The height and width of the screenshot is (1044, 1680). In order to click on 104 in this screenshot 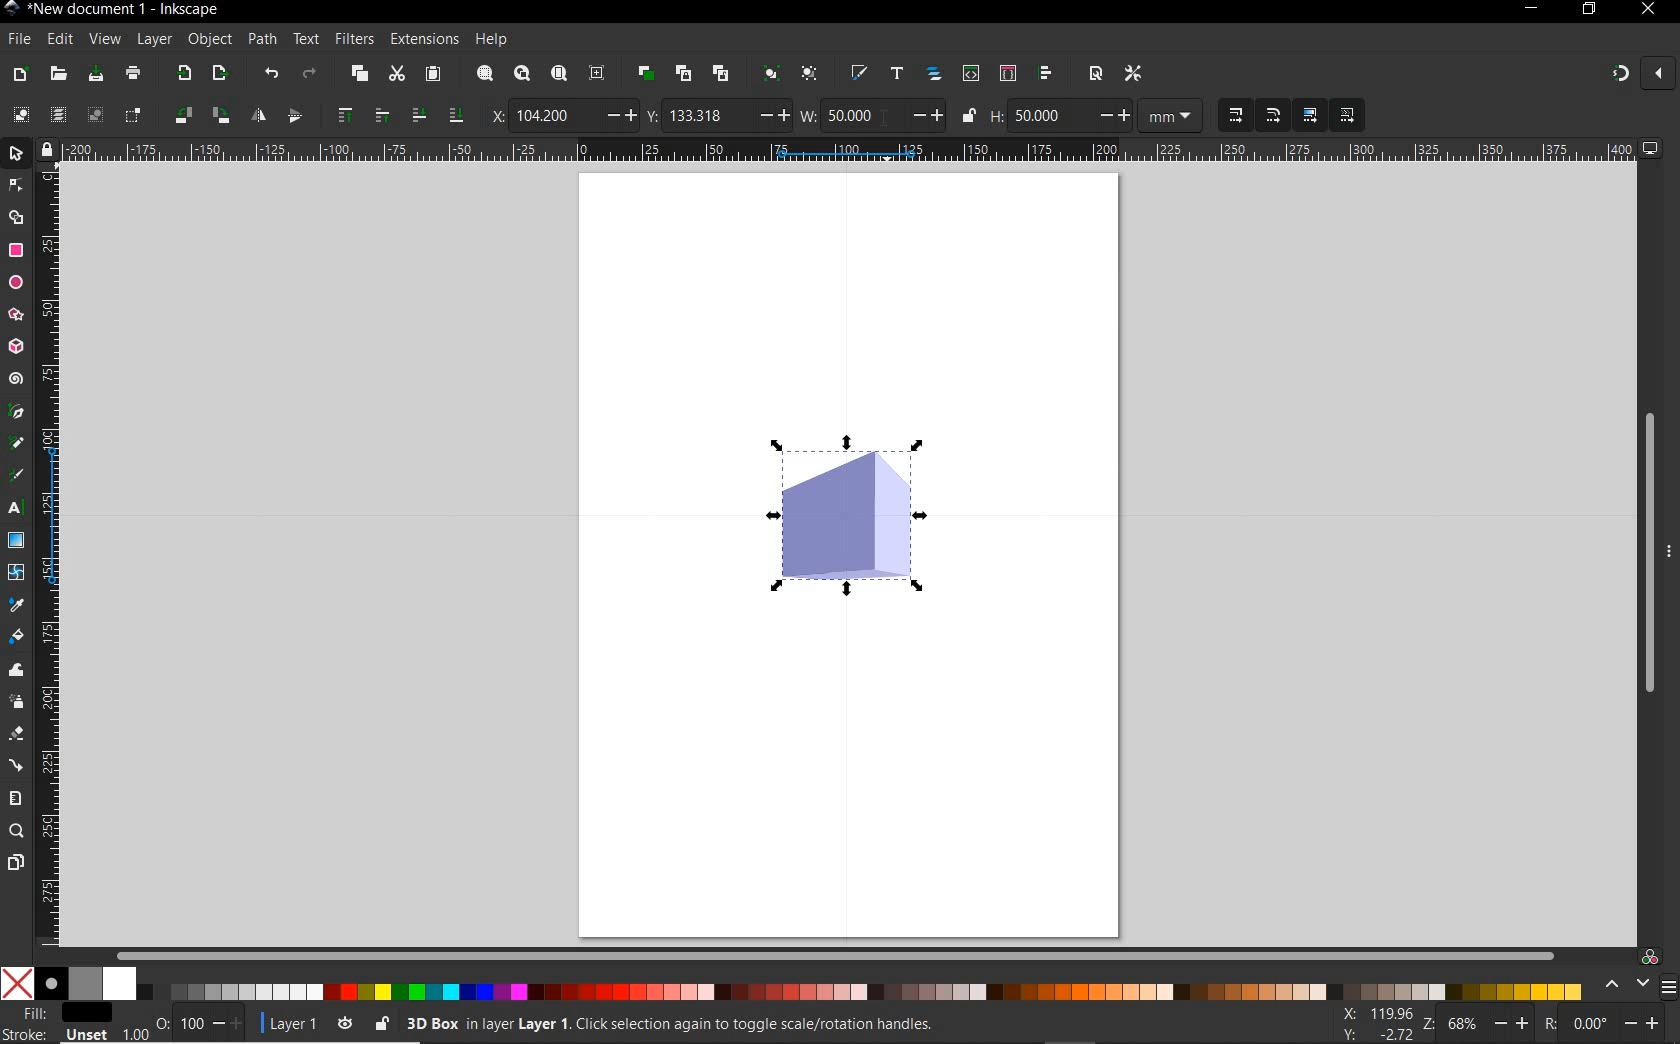, I will do `click(555, 116)`.